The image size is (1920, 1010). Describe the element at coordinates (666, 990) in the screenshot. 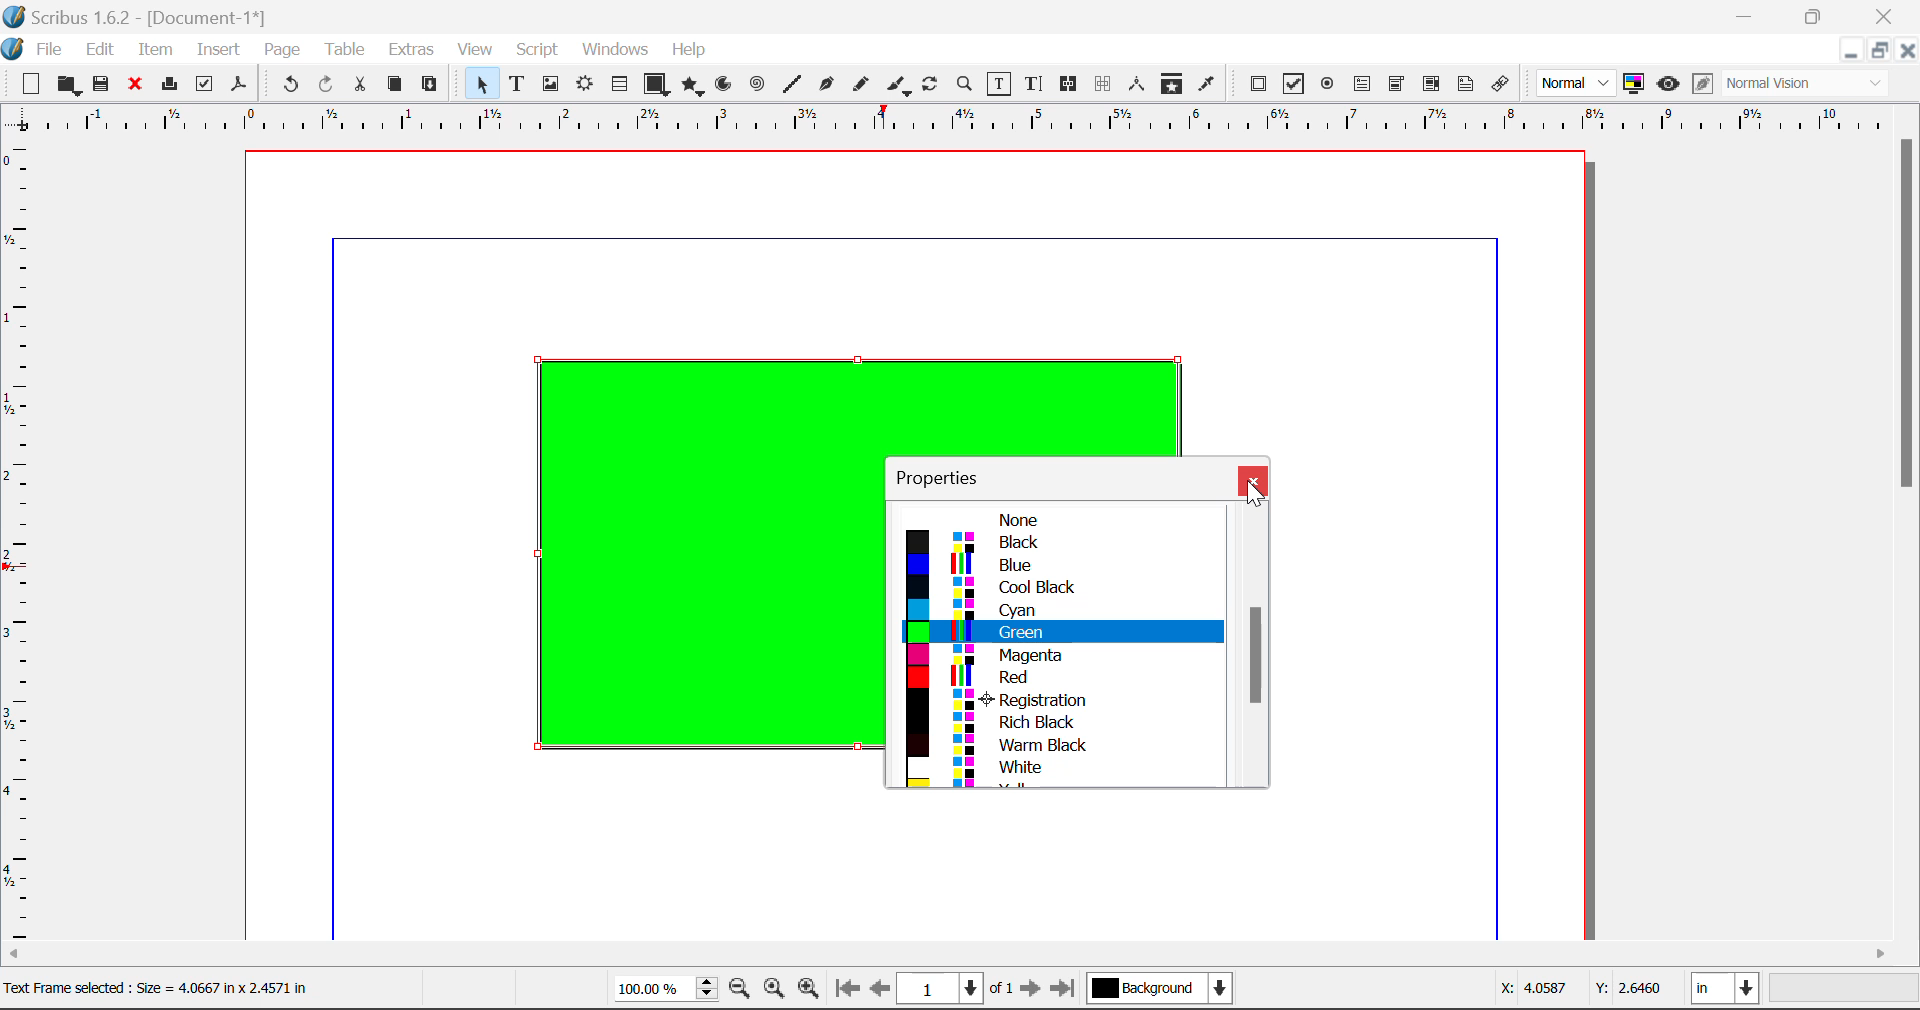

I see `Zoom 100%` at that location.